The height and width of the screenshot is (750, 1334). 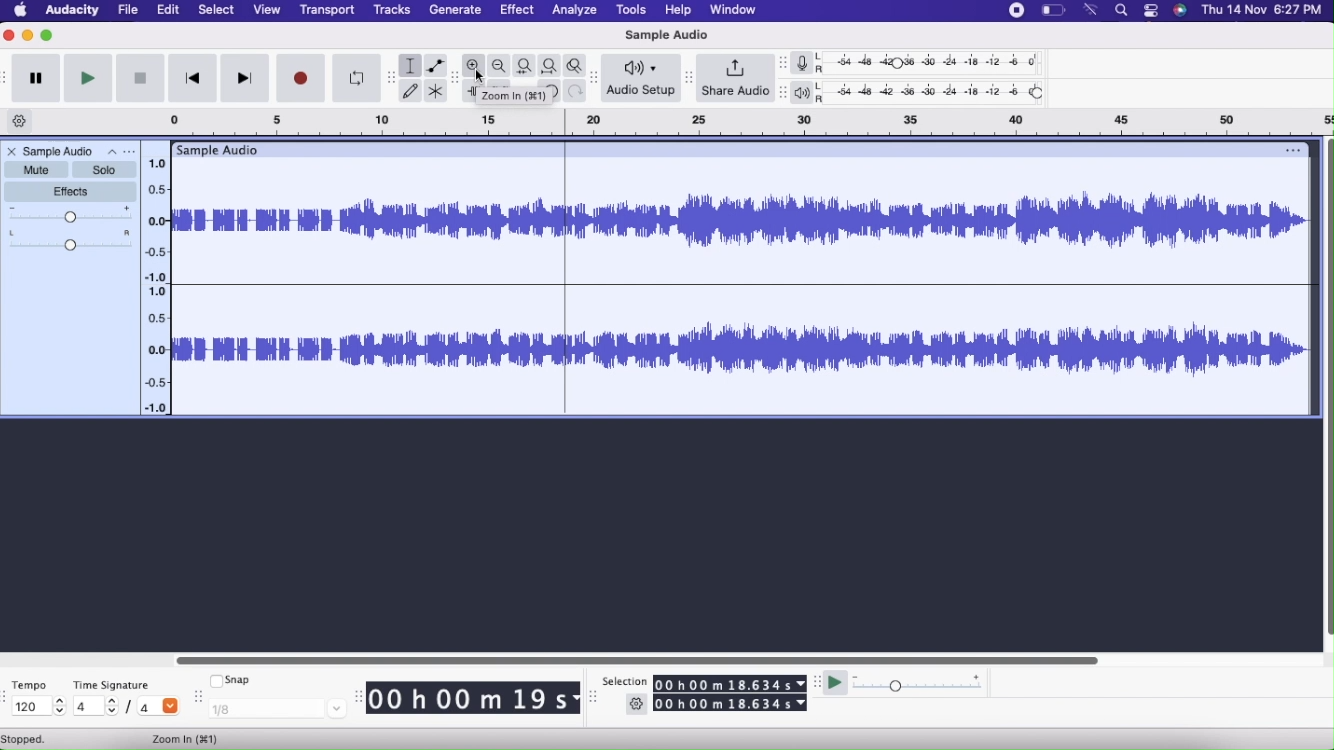 I want to click on Enable Looping, so click(x=352, y=78).